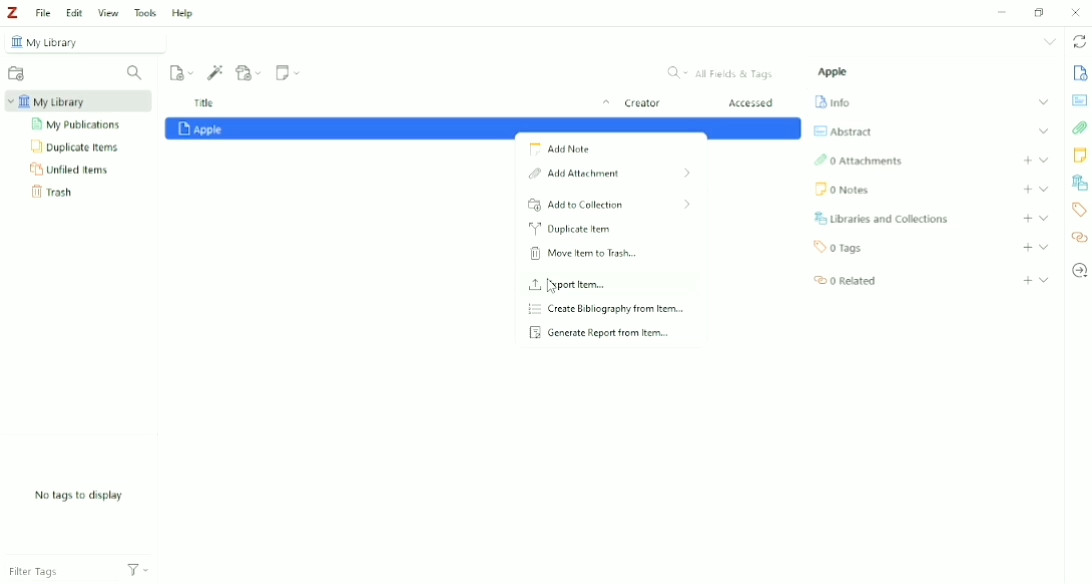 Image resolution: width=1092 pixels, height=584 pixels. What do you see at coordinates (77, 148) in the screenshot?
I see `Duplicate Items` at bounding box center [77, 148].